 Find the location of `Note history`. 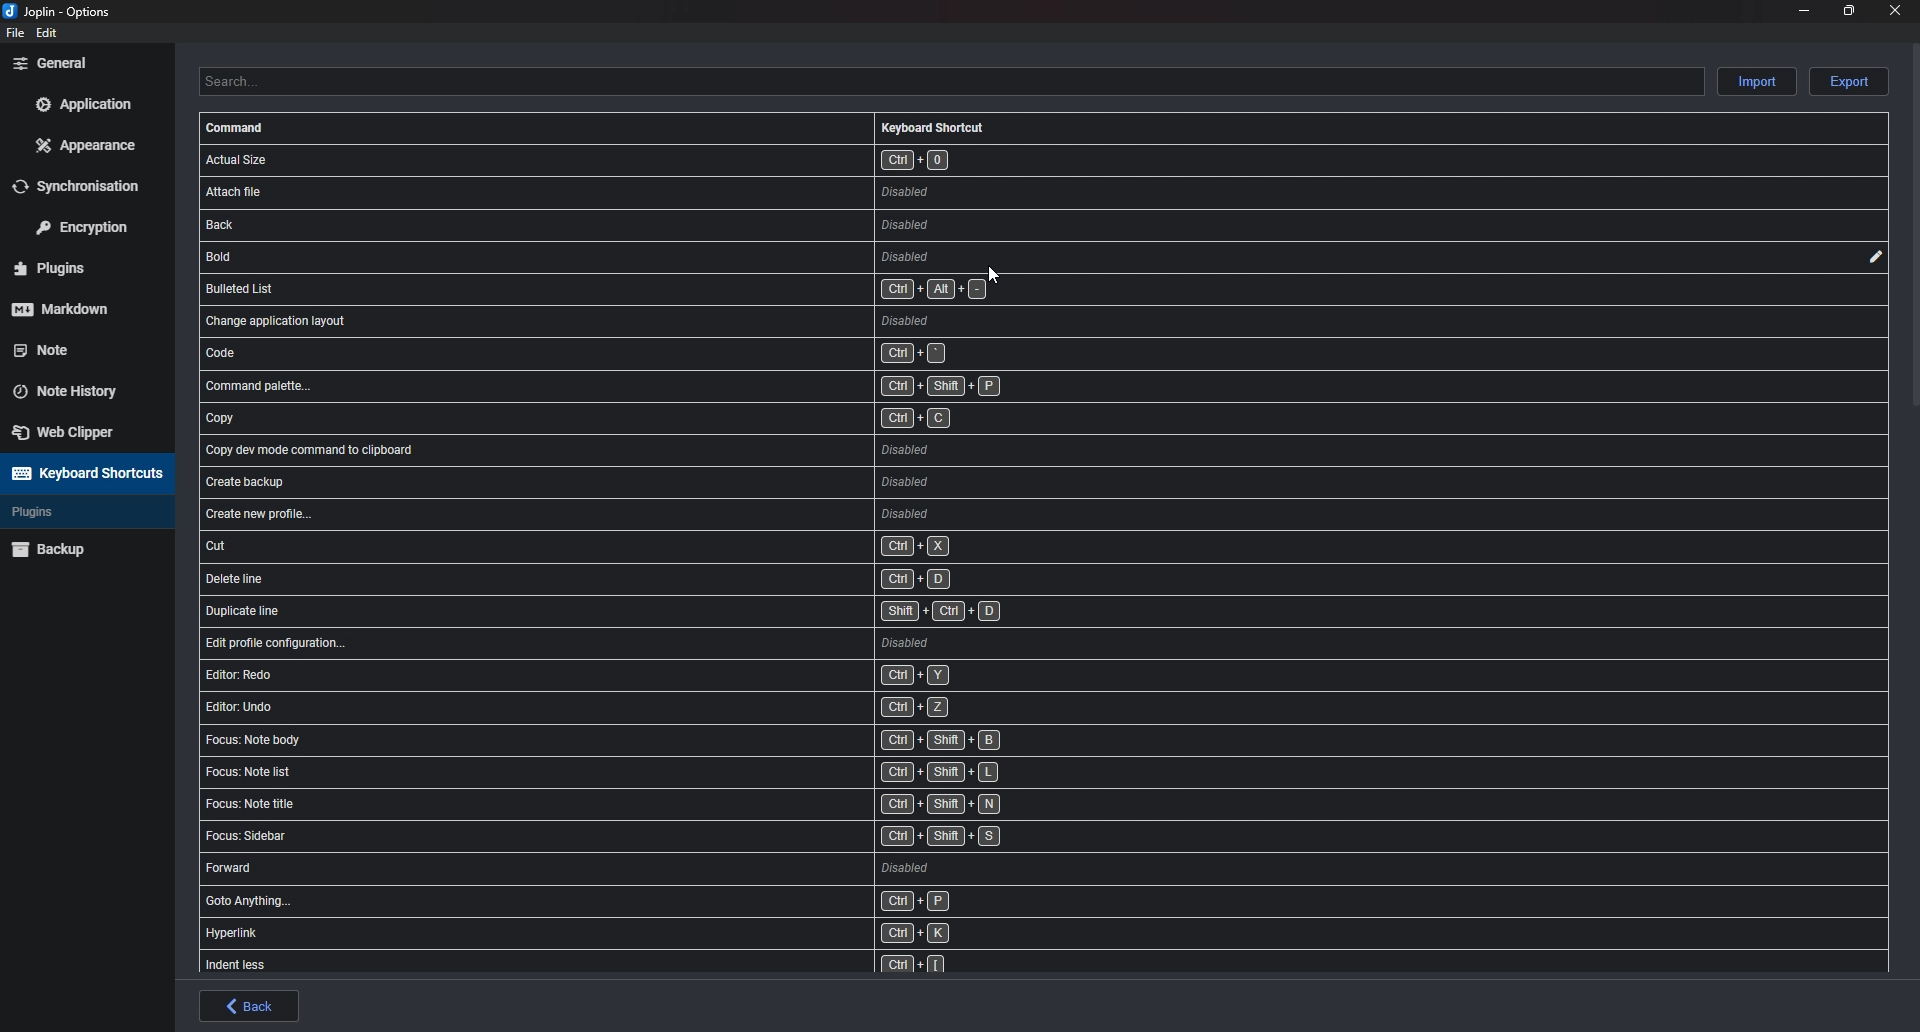

Note history is located at coordinates (76, 385).